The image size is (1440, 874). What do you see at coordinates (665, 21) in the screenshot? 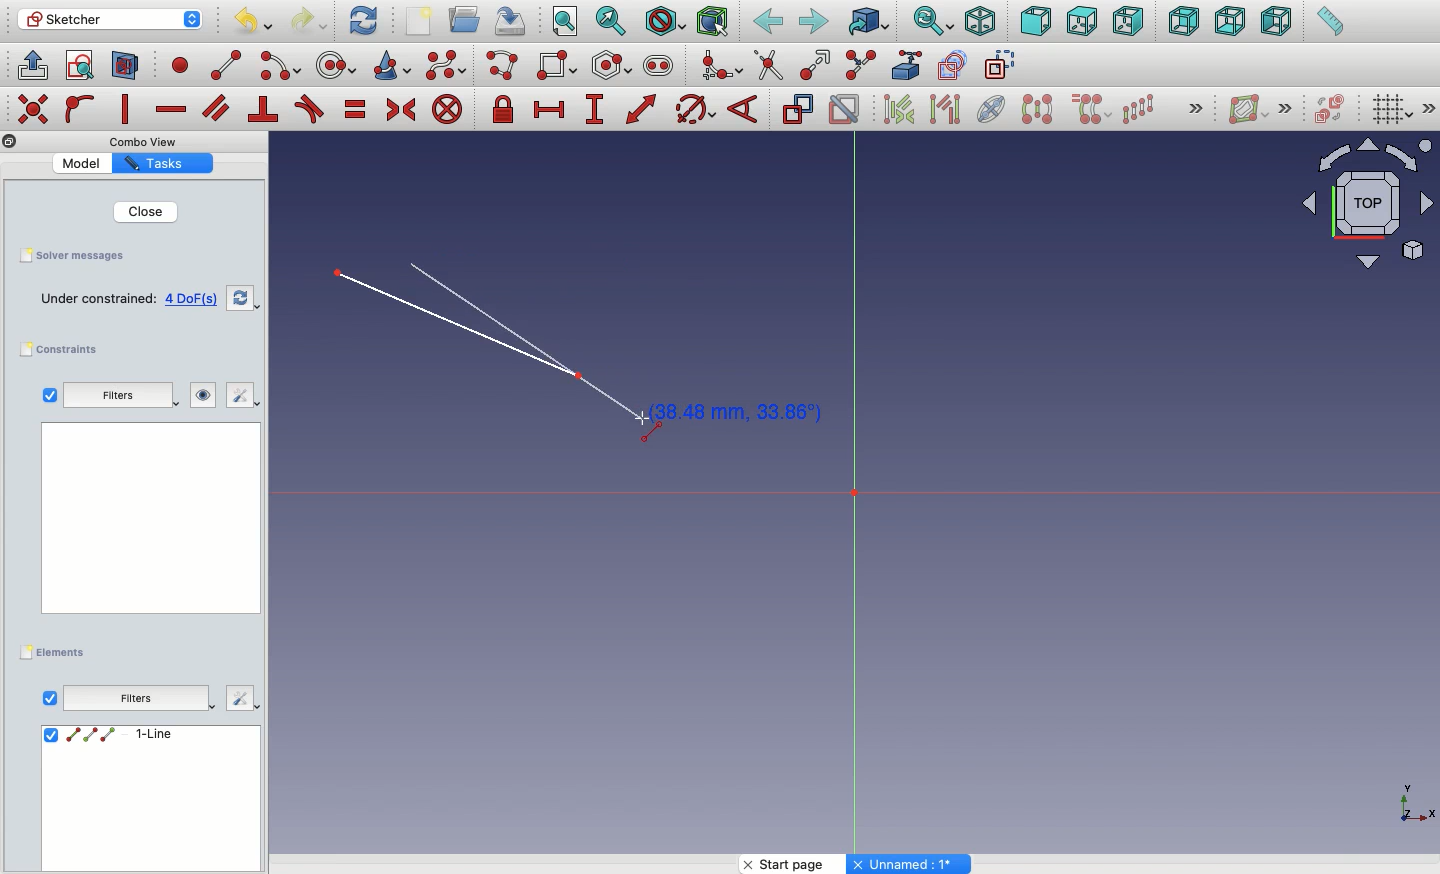
I see `Draw style` at bounding box center [665, 21].